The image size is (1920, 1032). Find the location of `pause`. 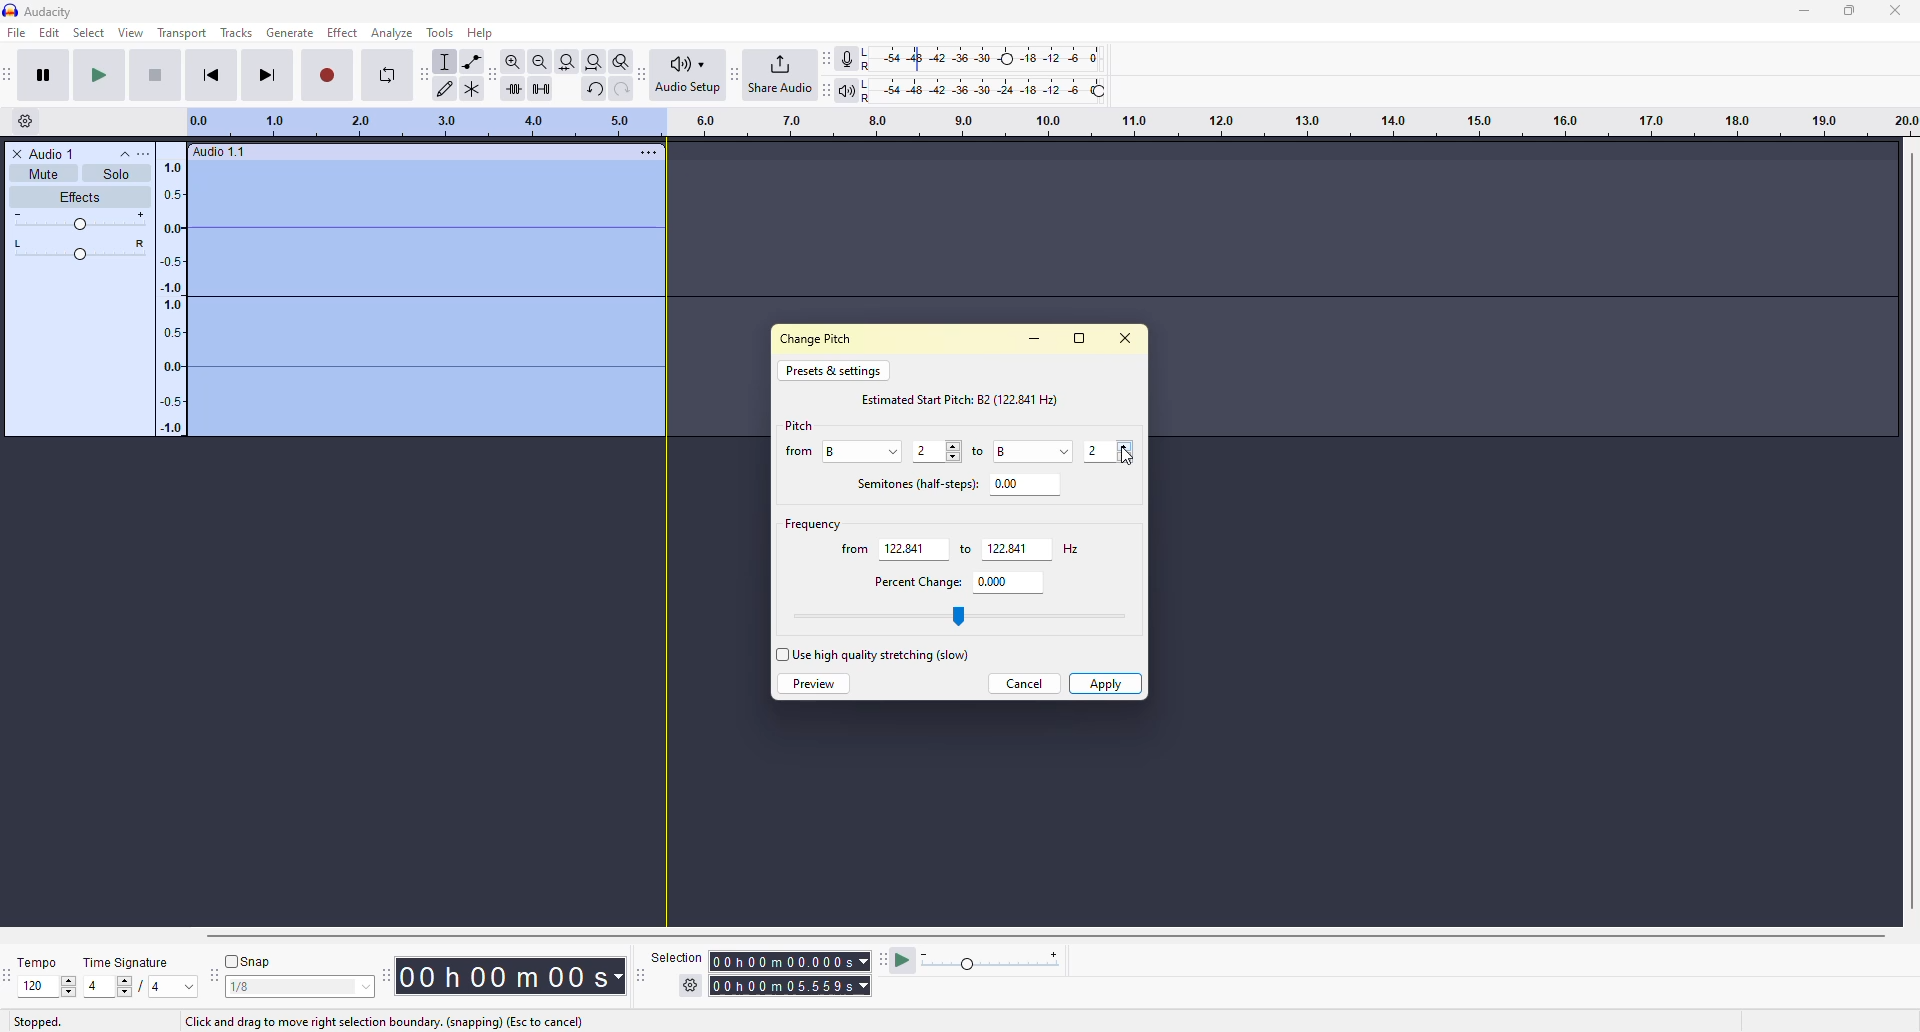

pause is located at coordinates (43, 74).